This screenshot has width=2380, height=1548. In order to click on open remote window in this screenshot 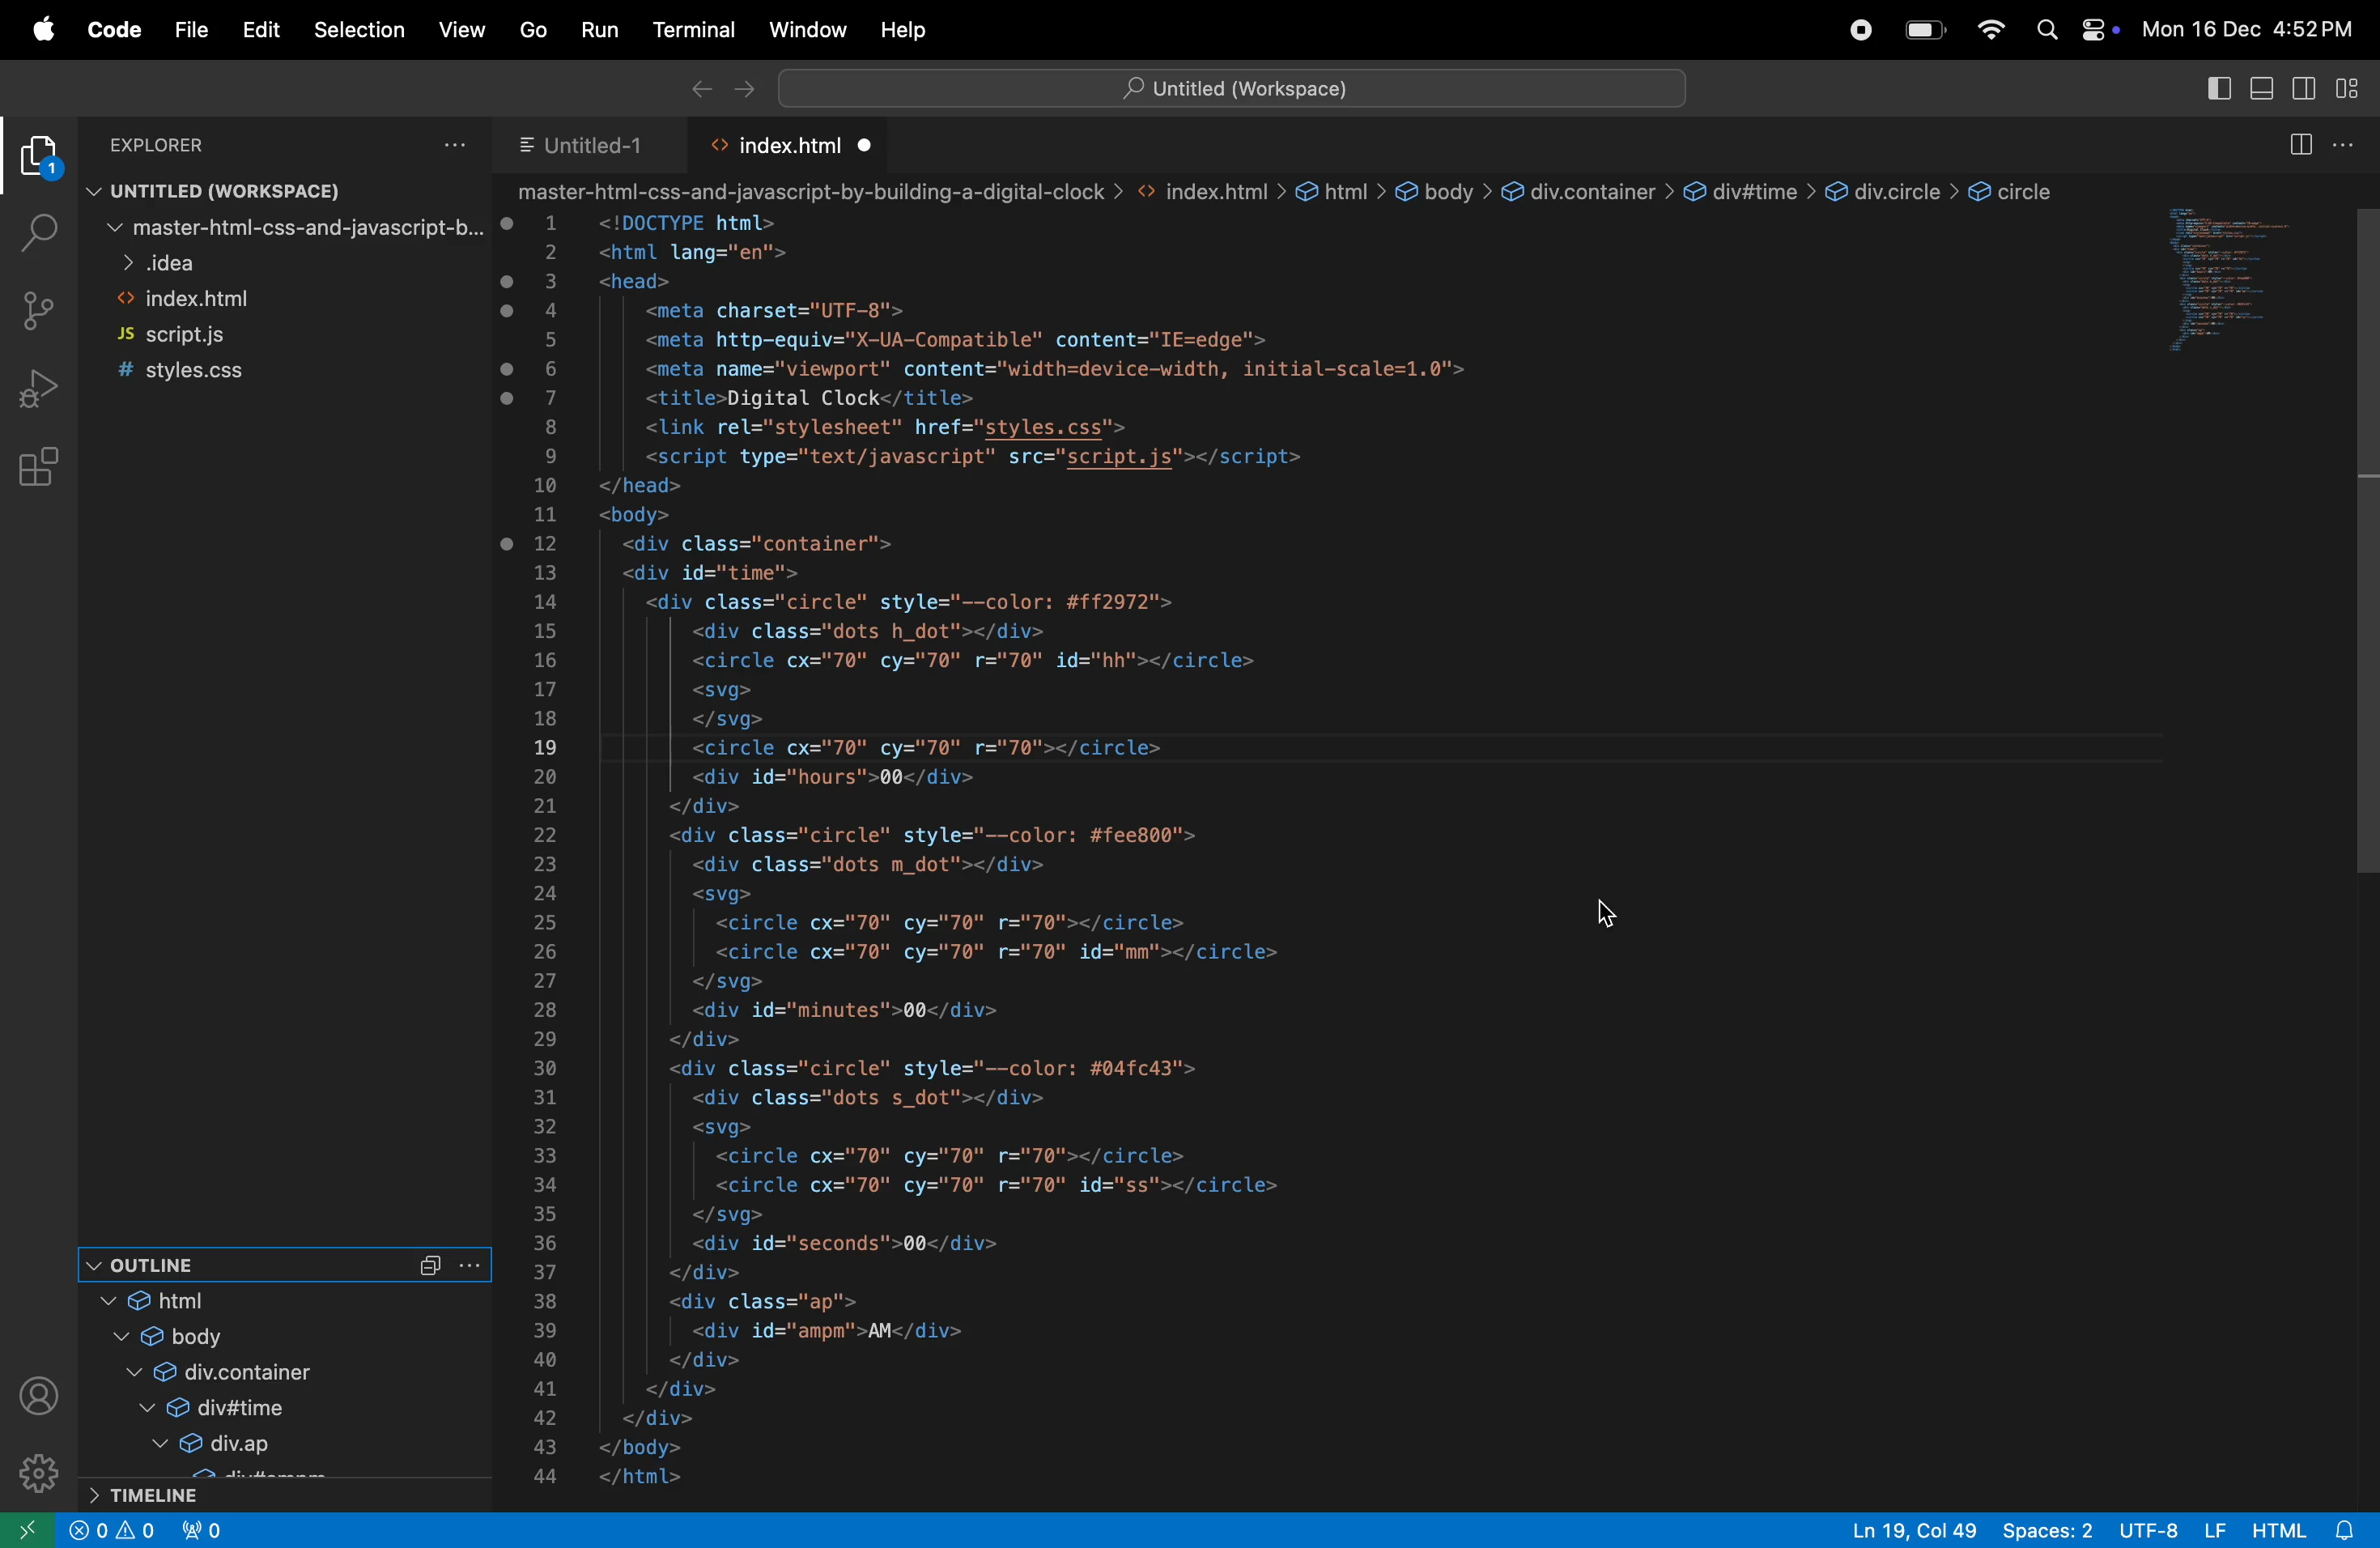, I will do `click(33, 1528)`.